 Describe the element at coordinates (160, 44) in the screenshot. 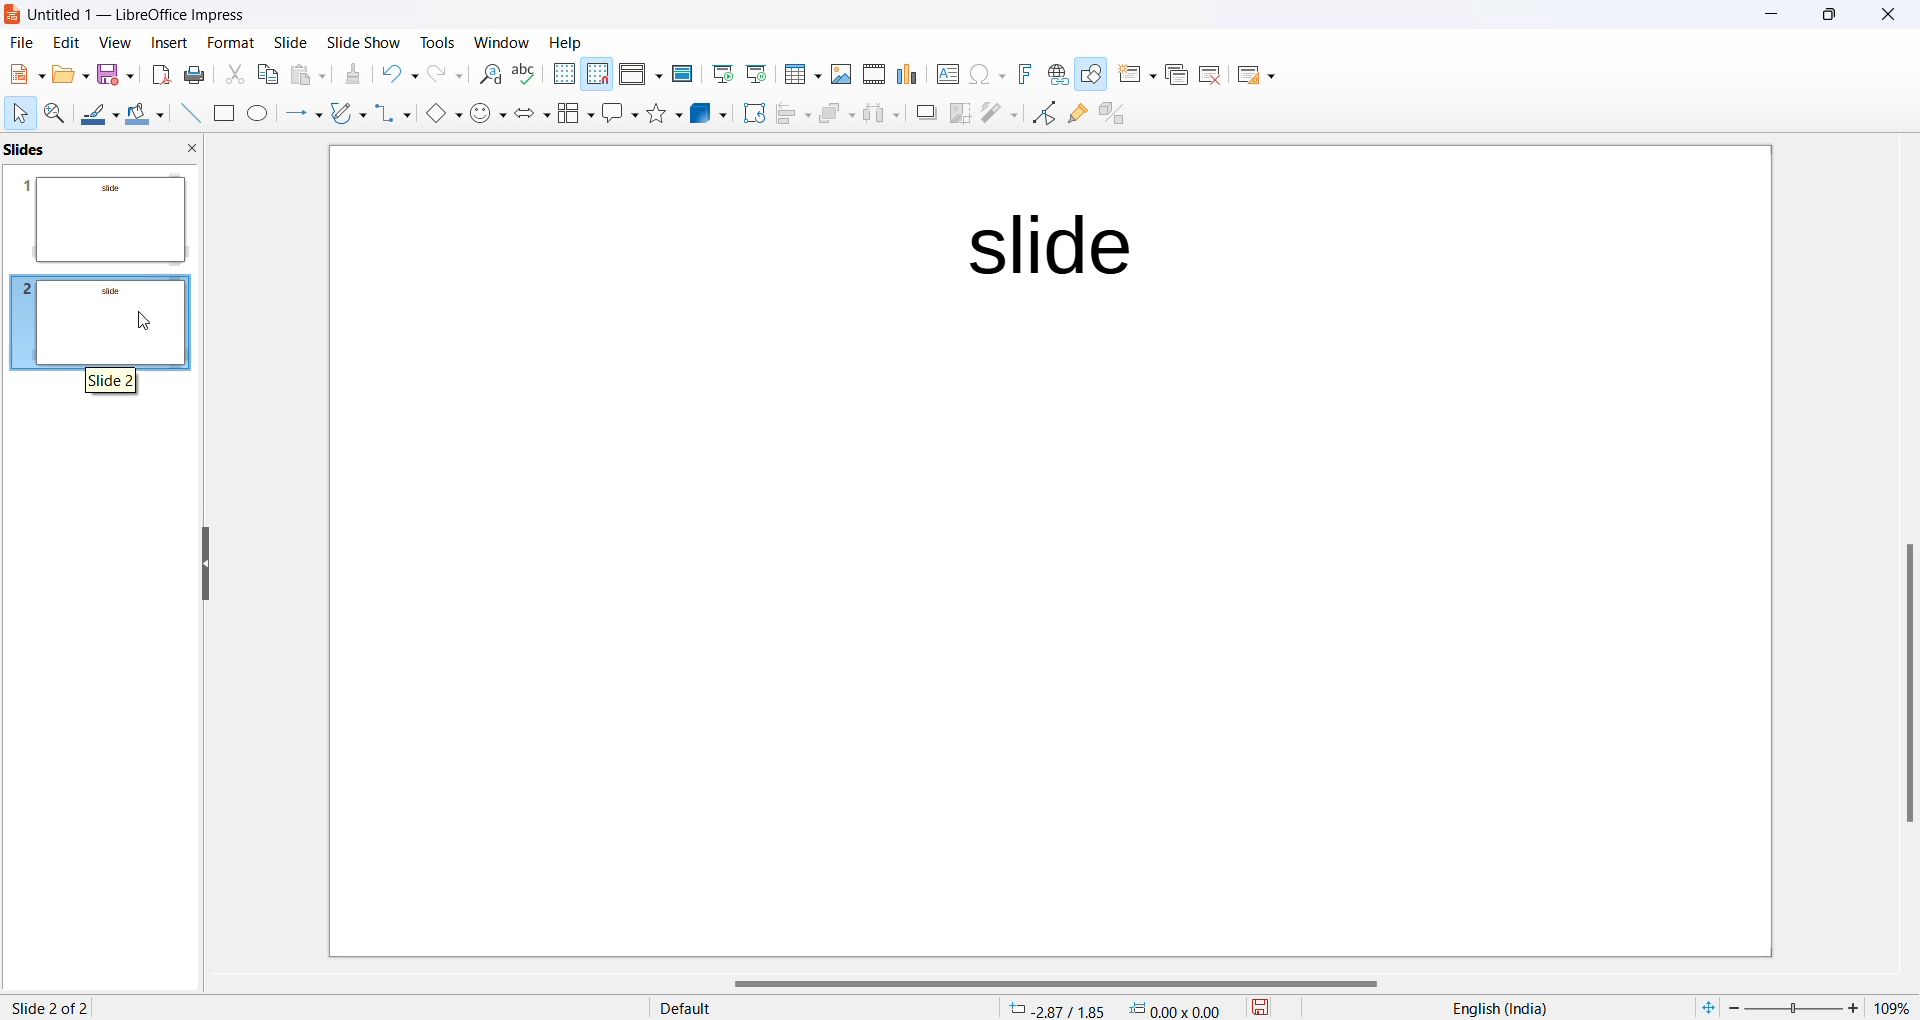

I see `insert` at that location.